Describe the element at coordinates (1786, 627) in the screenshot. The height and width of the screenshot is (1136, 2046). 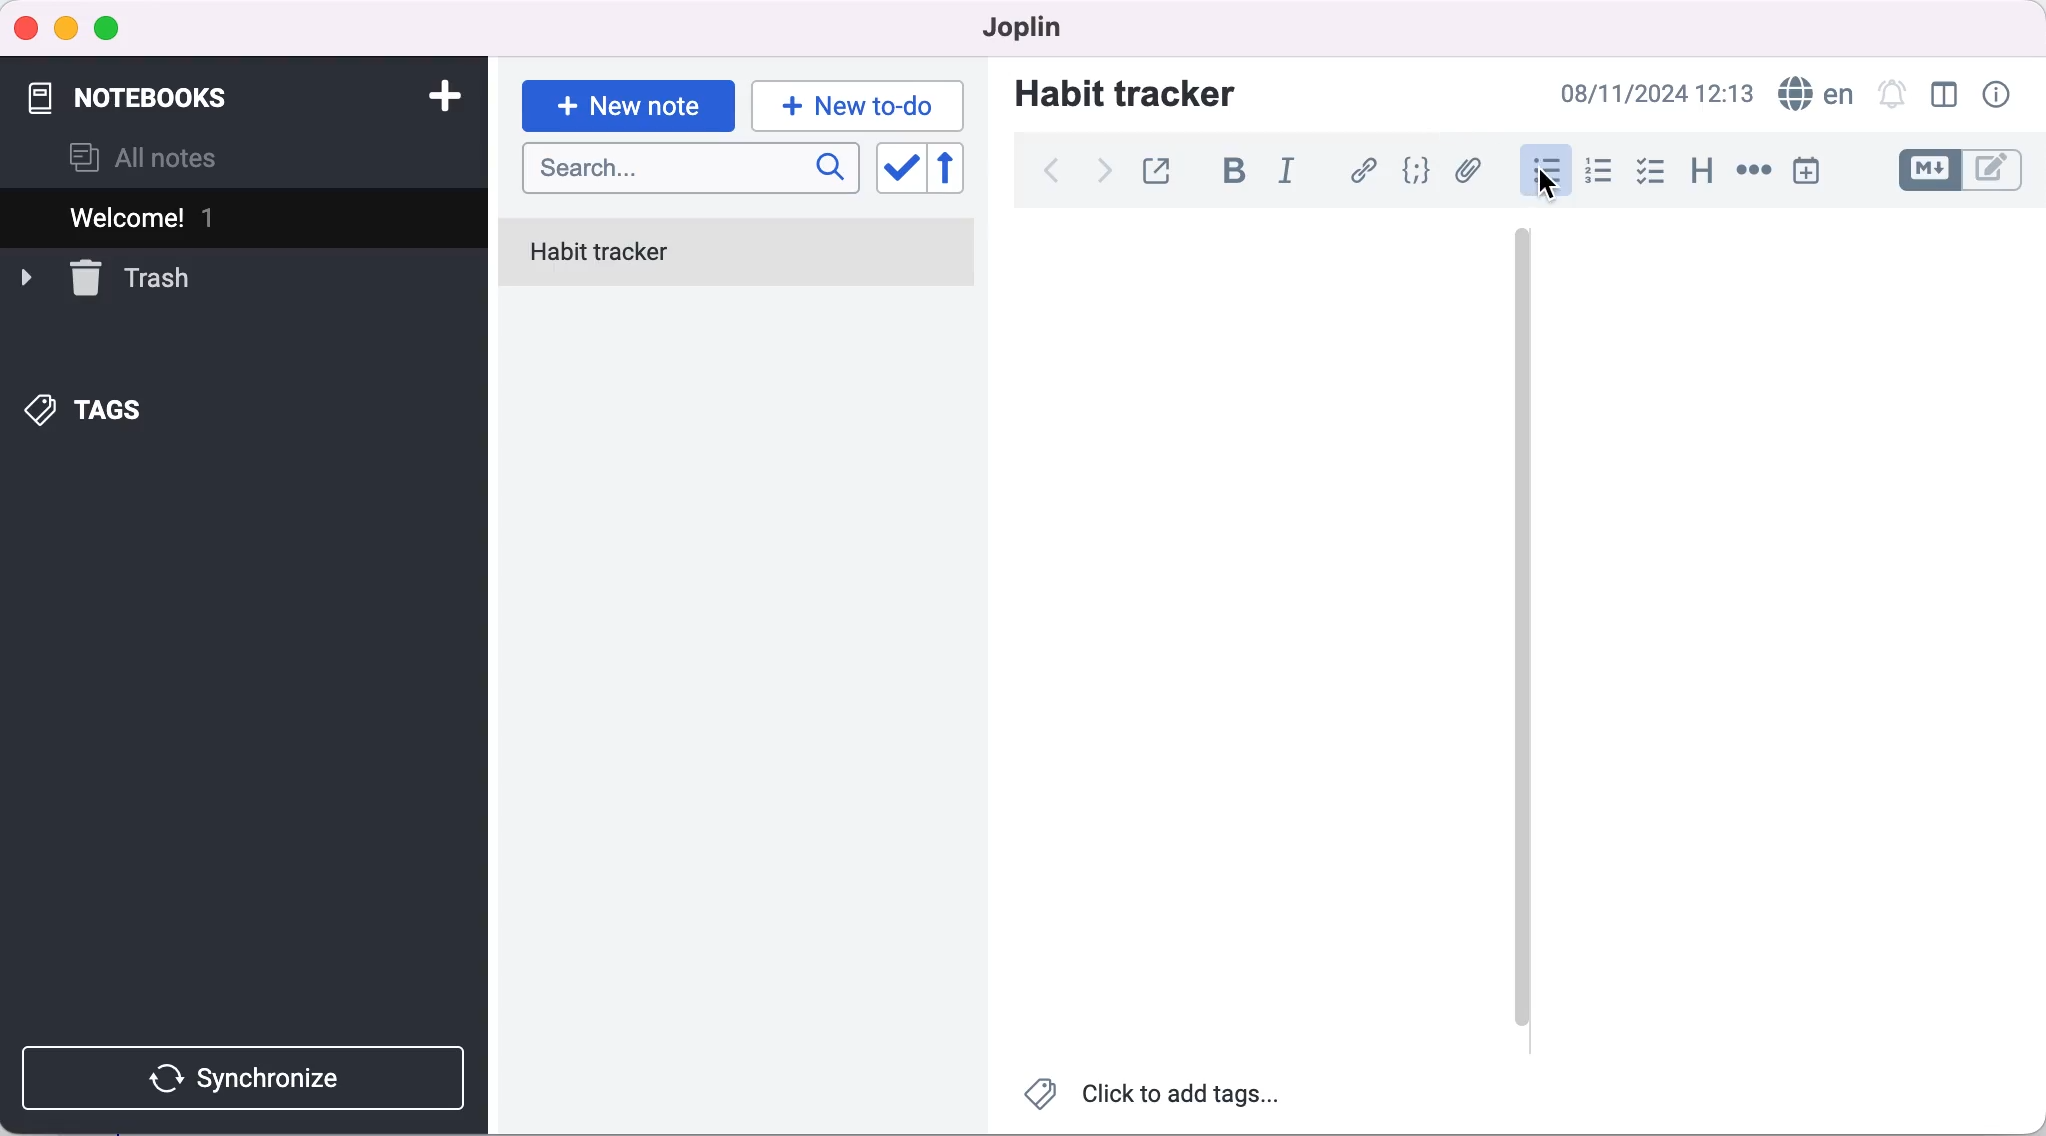
I see `blank canvas` at that location.